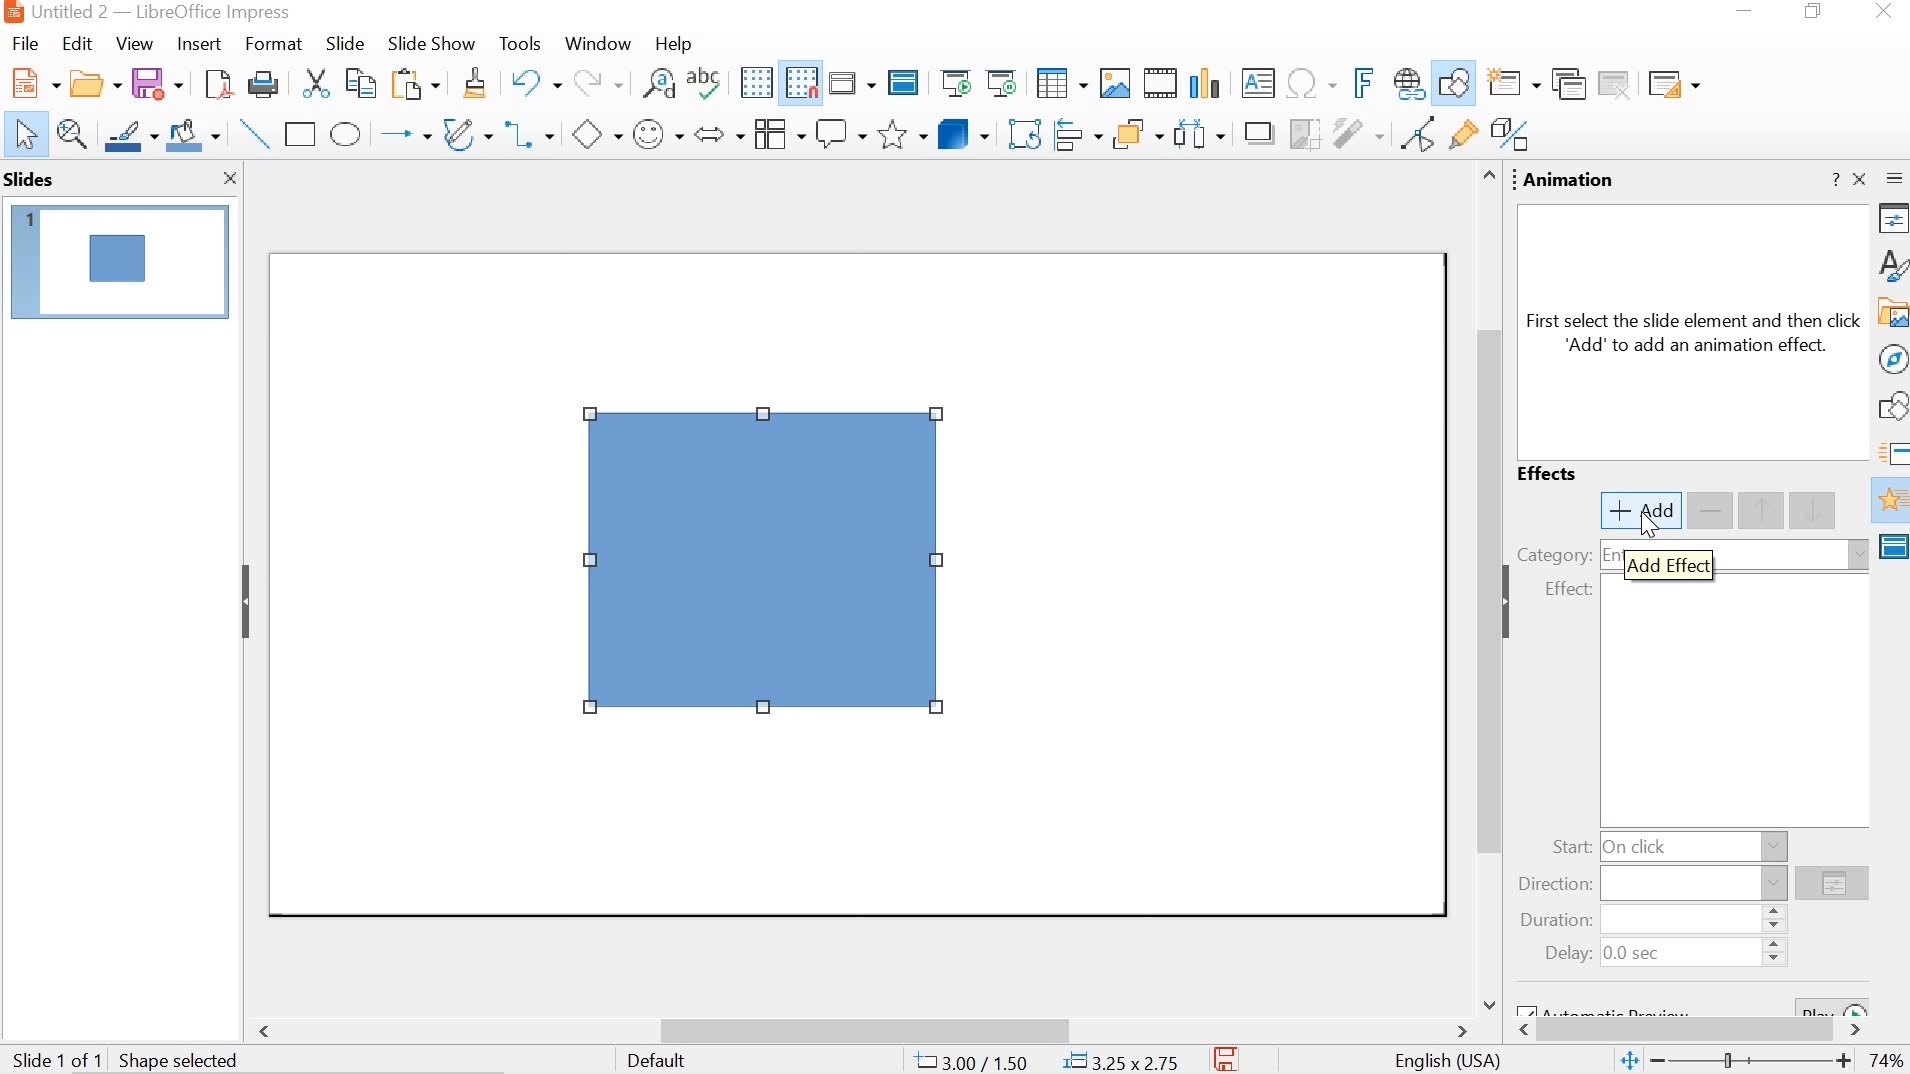 Image resolution: width=1910 pixels, height=1074 pixels. Describe the element at coordinates (1695, 337) in the screenshot. I see `First select the slide element and then click
"Add" to add an animation effect.` at that location.